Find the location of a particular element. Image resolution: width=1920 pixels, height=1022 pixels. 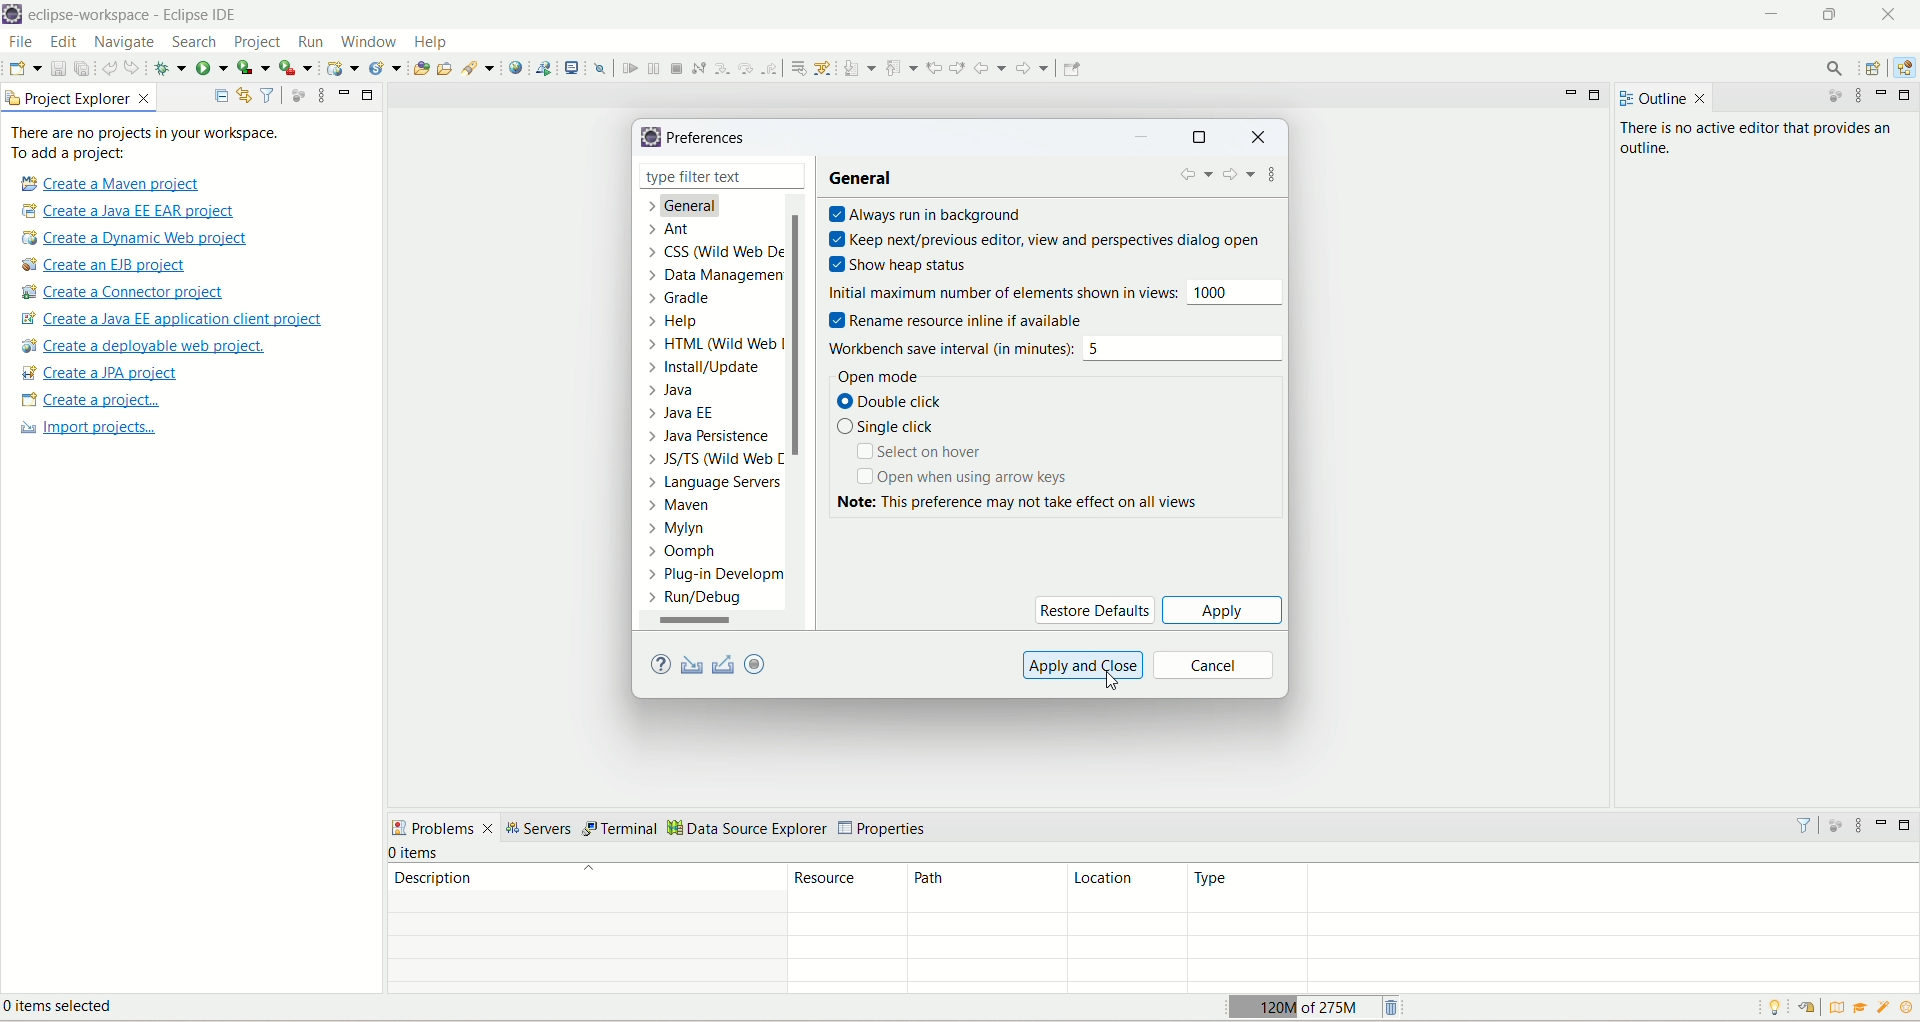

step into is located at coordinates (720, 68).